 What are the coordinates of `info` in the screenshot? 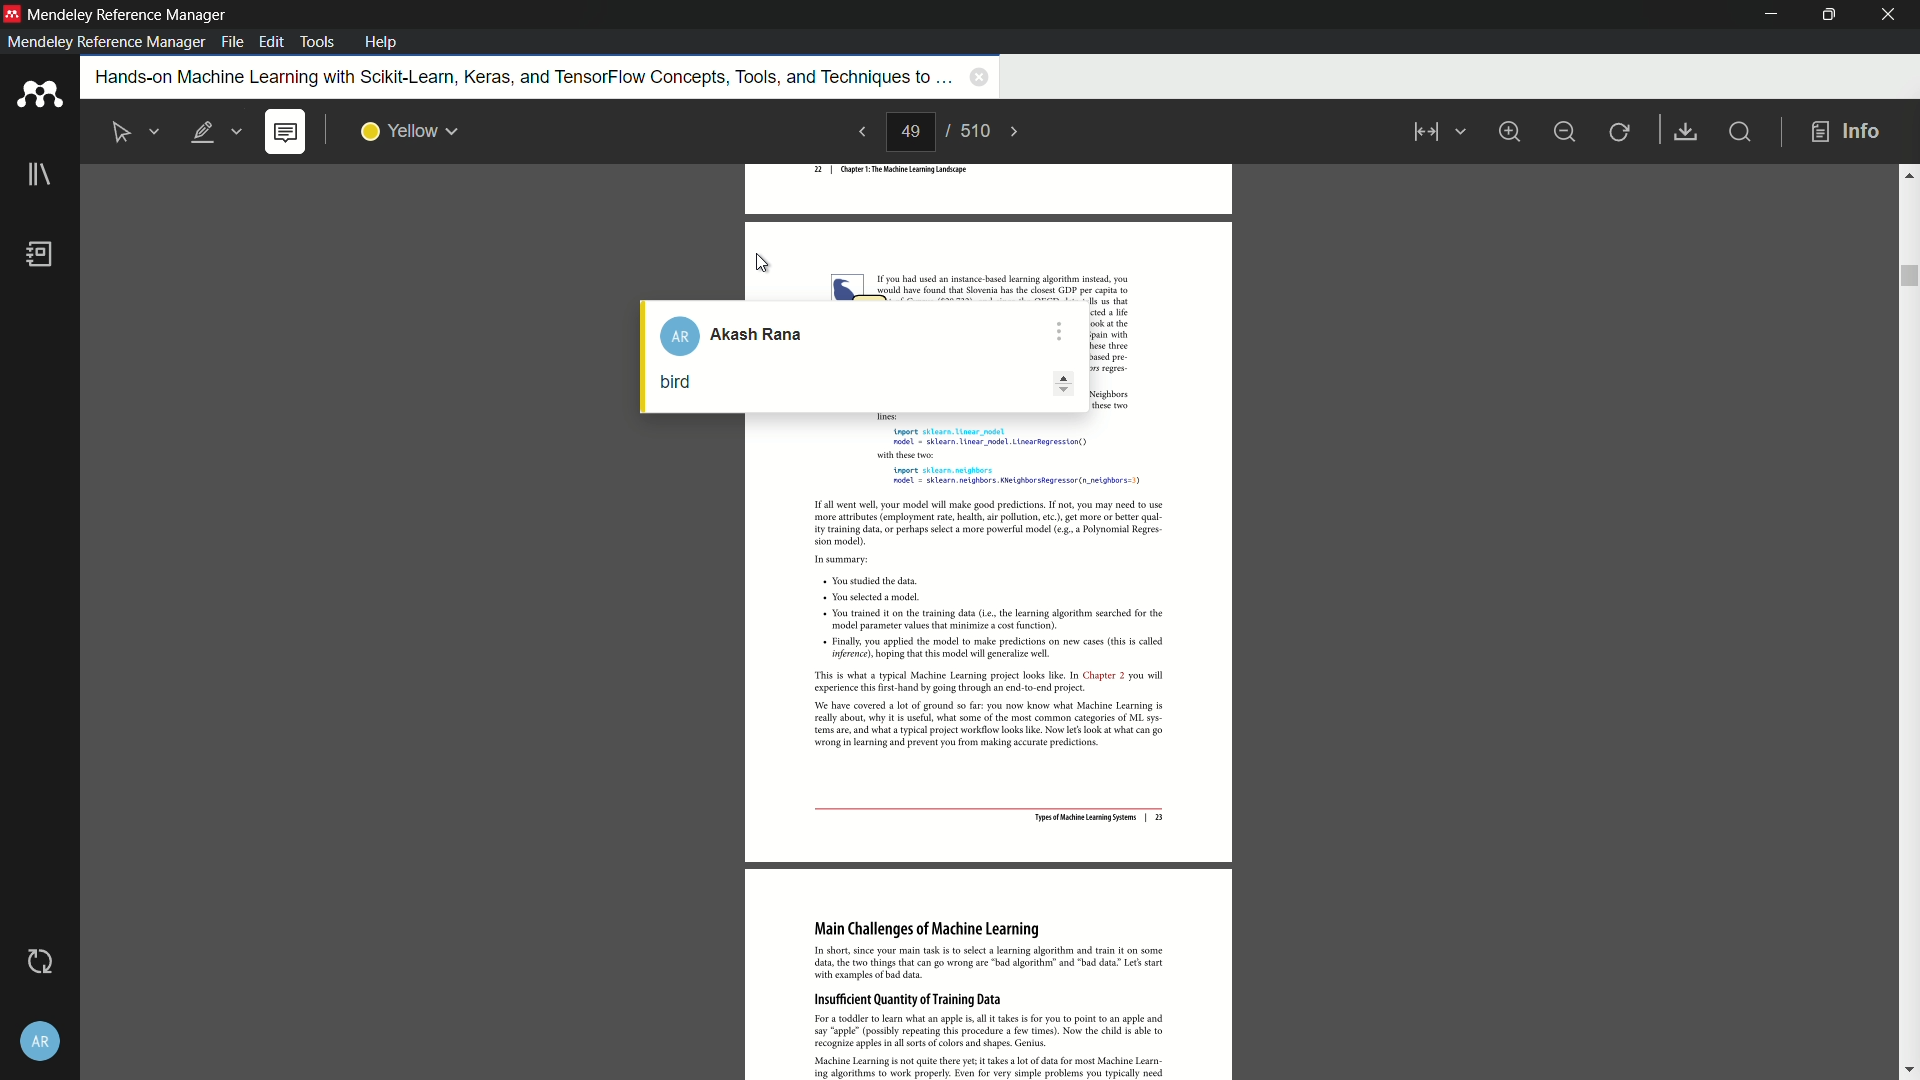 It's located at (1846, 131).